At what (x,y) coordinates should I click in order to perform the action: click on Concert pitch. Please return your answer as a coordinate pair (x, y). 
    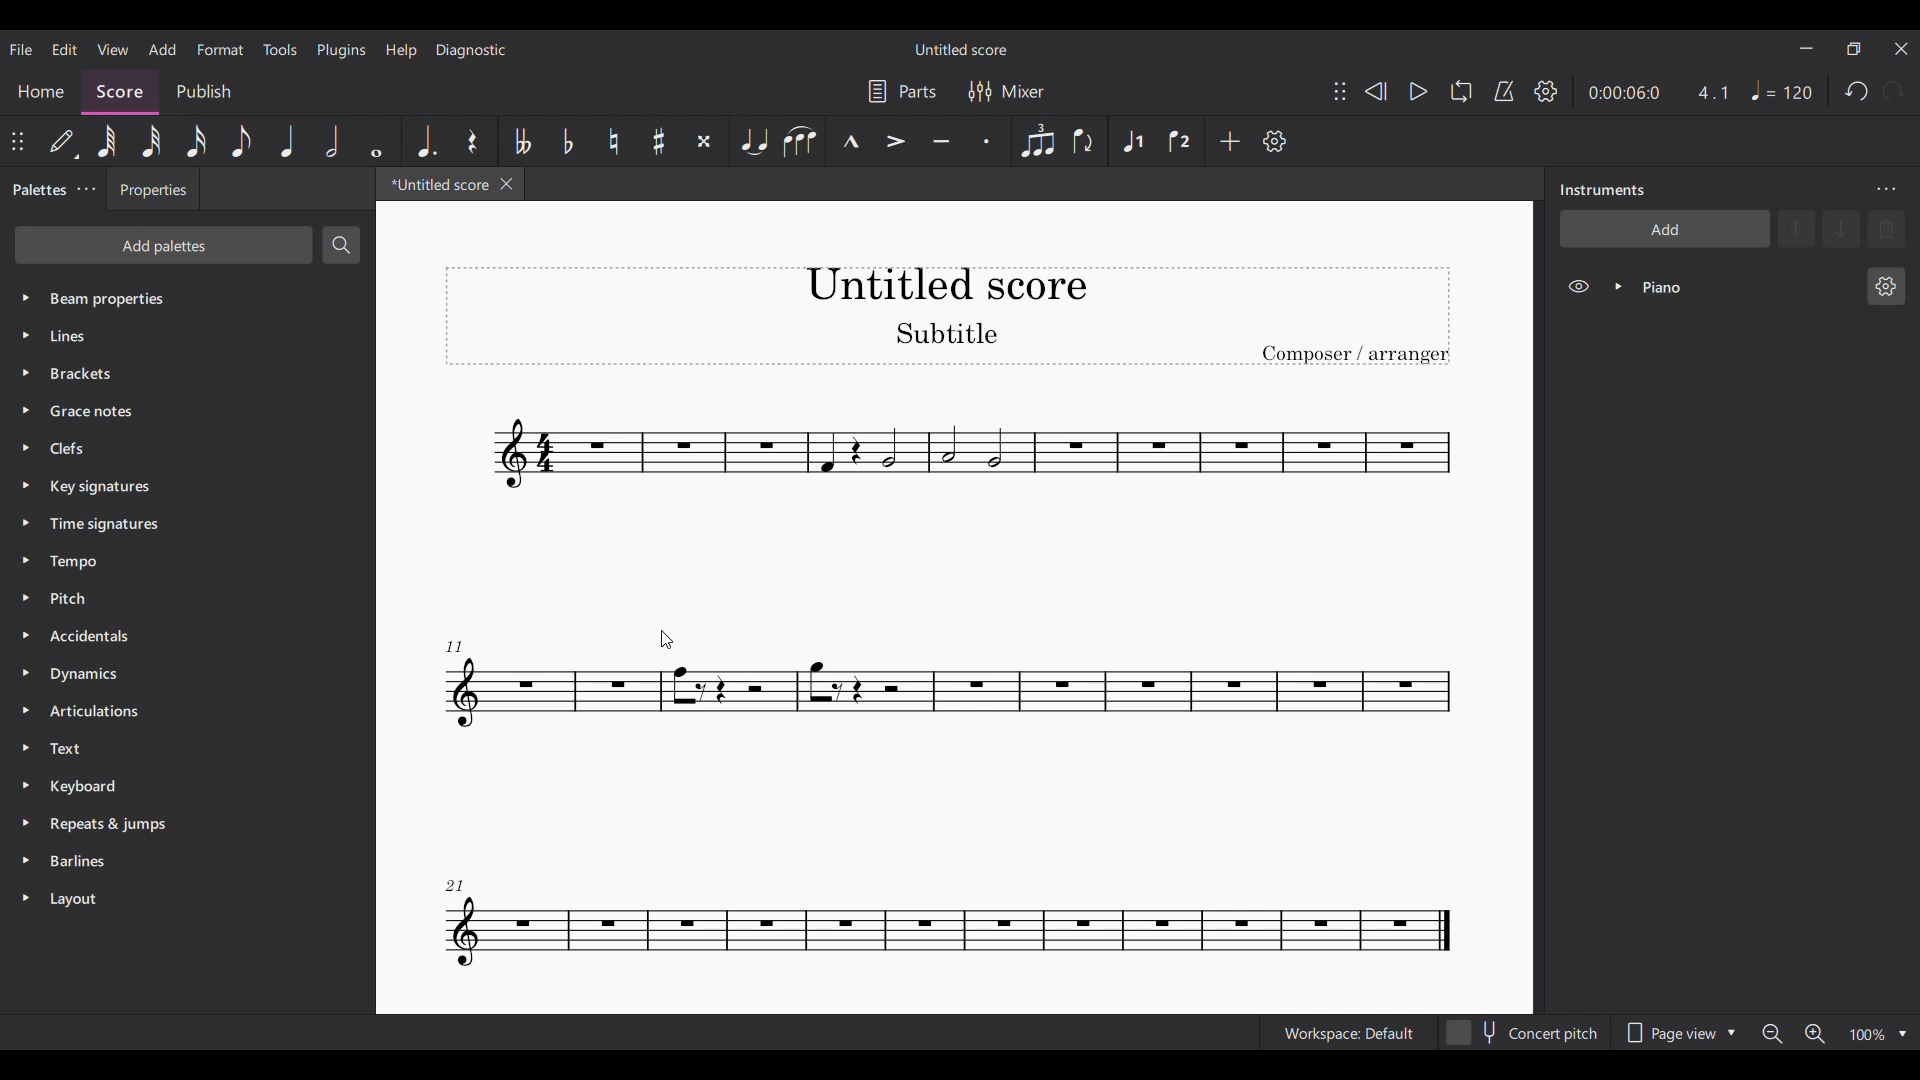
    Looking at the image, I should click on (1523, 1029).